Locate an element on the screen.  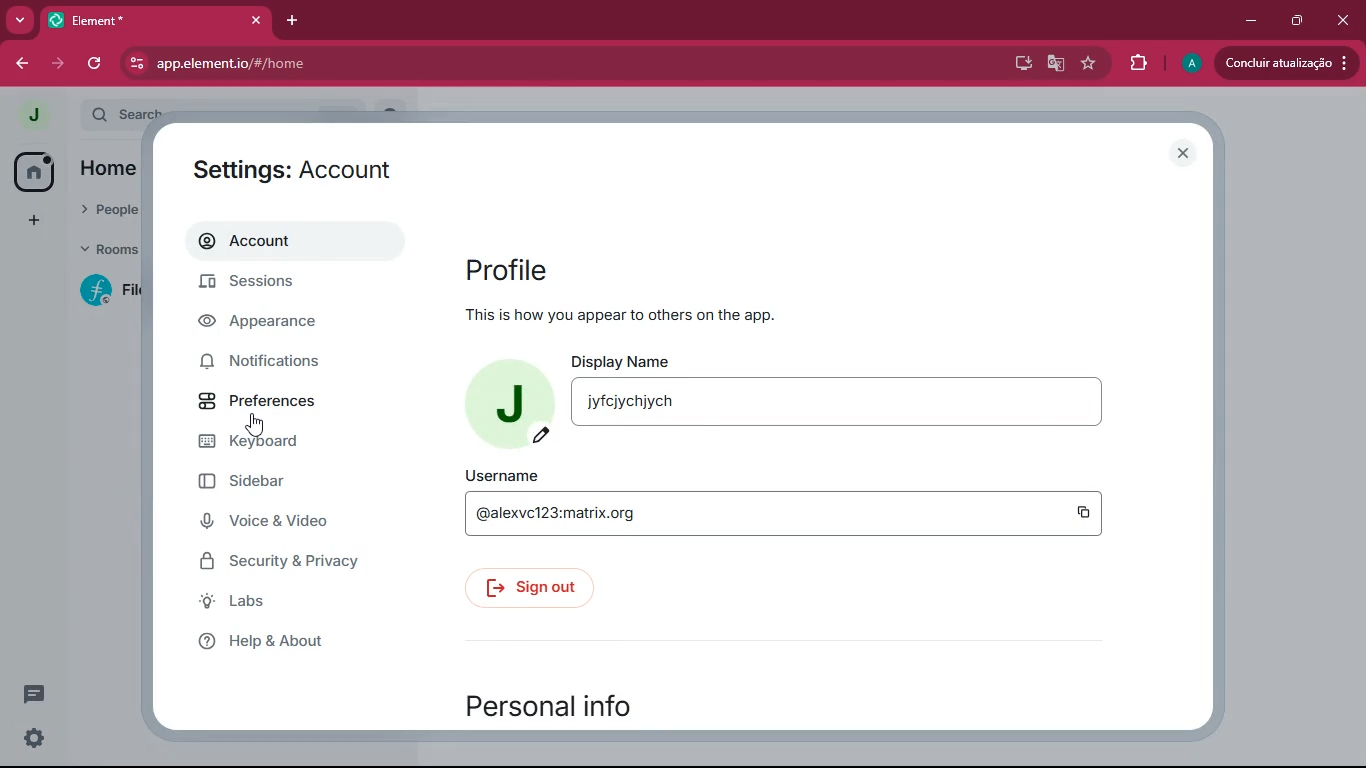
A is located at coordinates (1189, 61).